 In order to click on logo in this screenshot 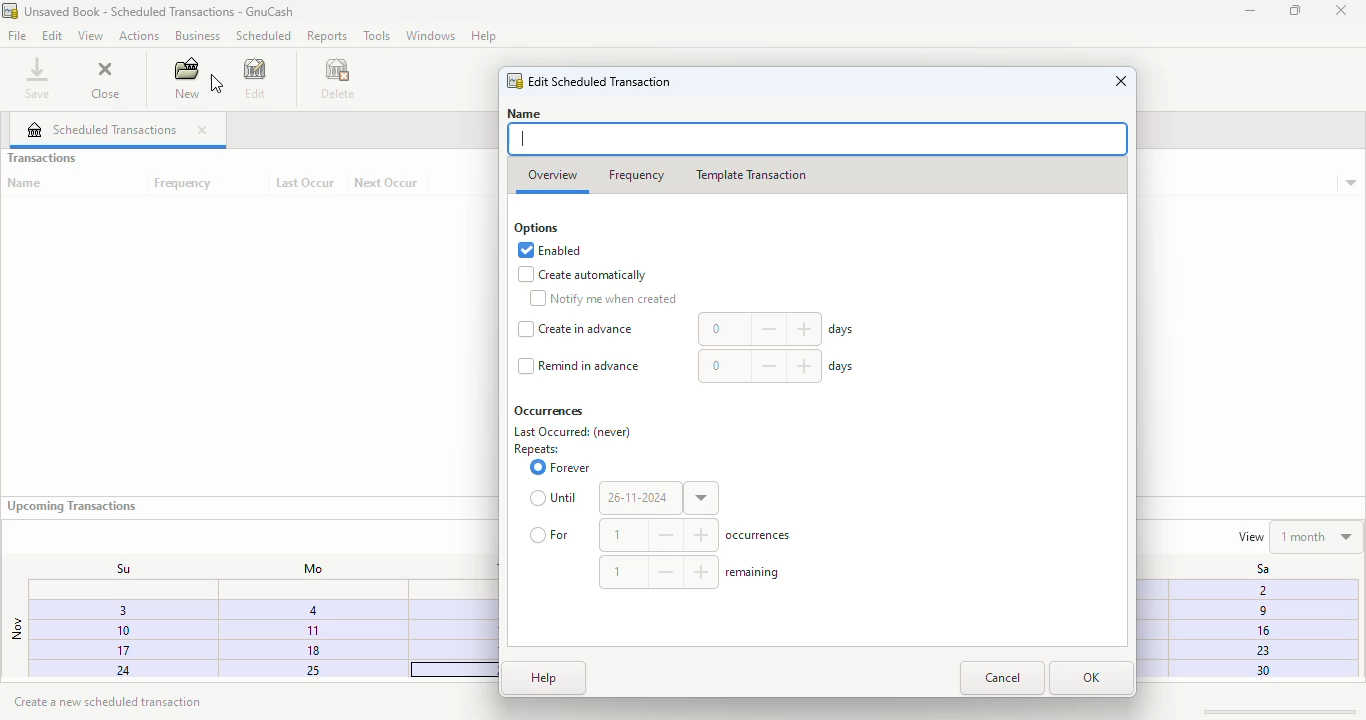, I will do `click(10, 10)`.